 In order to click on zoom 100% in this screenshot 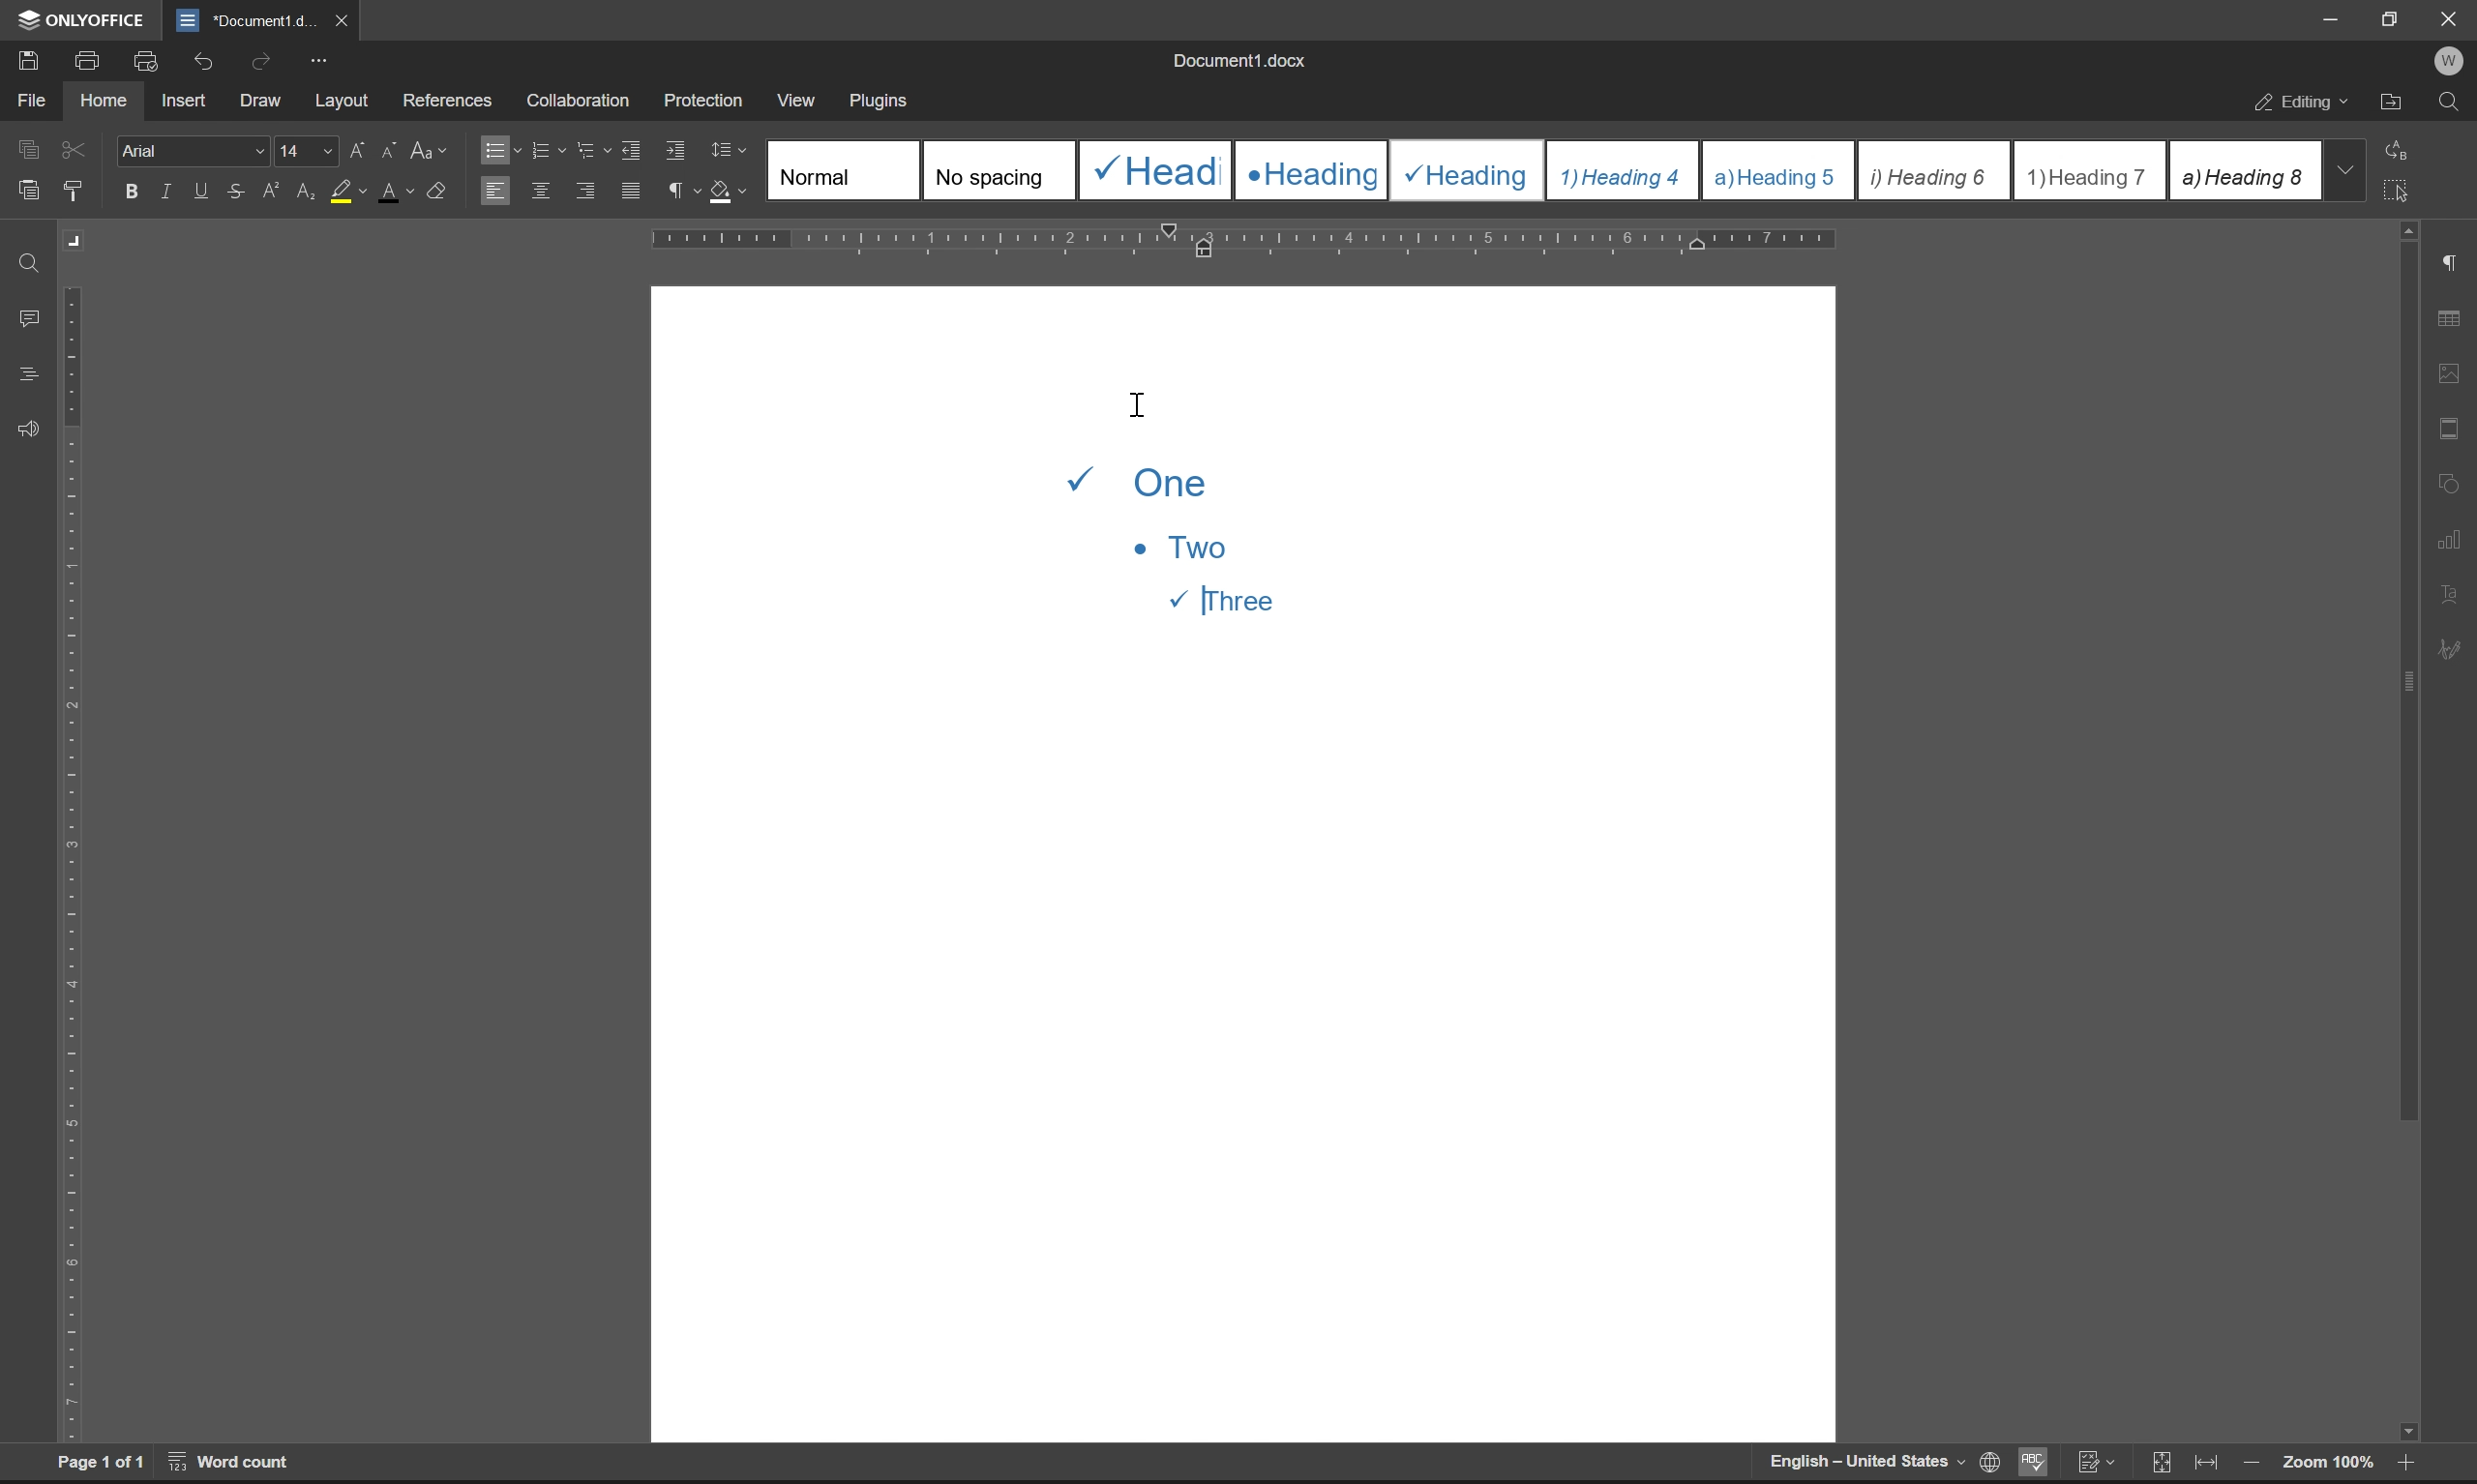, I will do `click(2327, 1466)`.